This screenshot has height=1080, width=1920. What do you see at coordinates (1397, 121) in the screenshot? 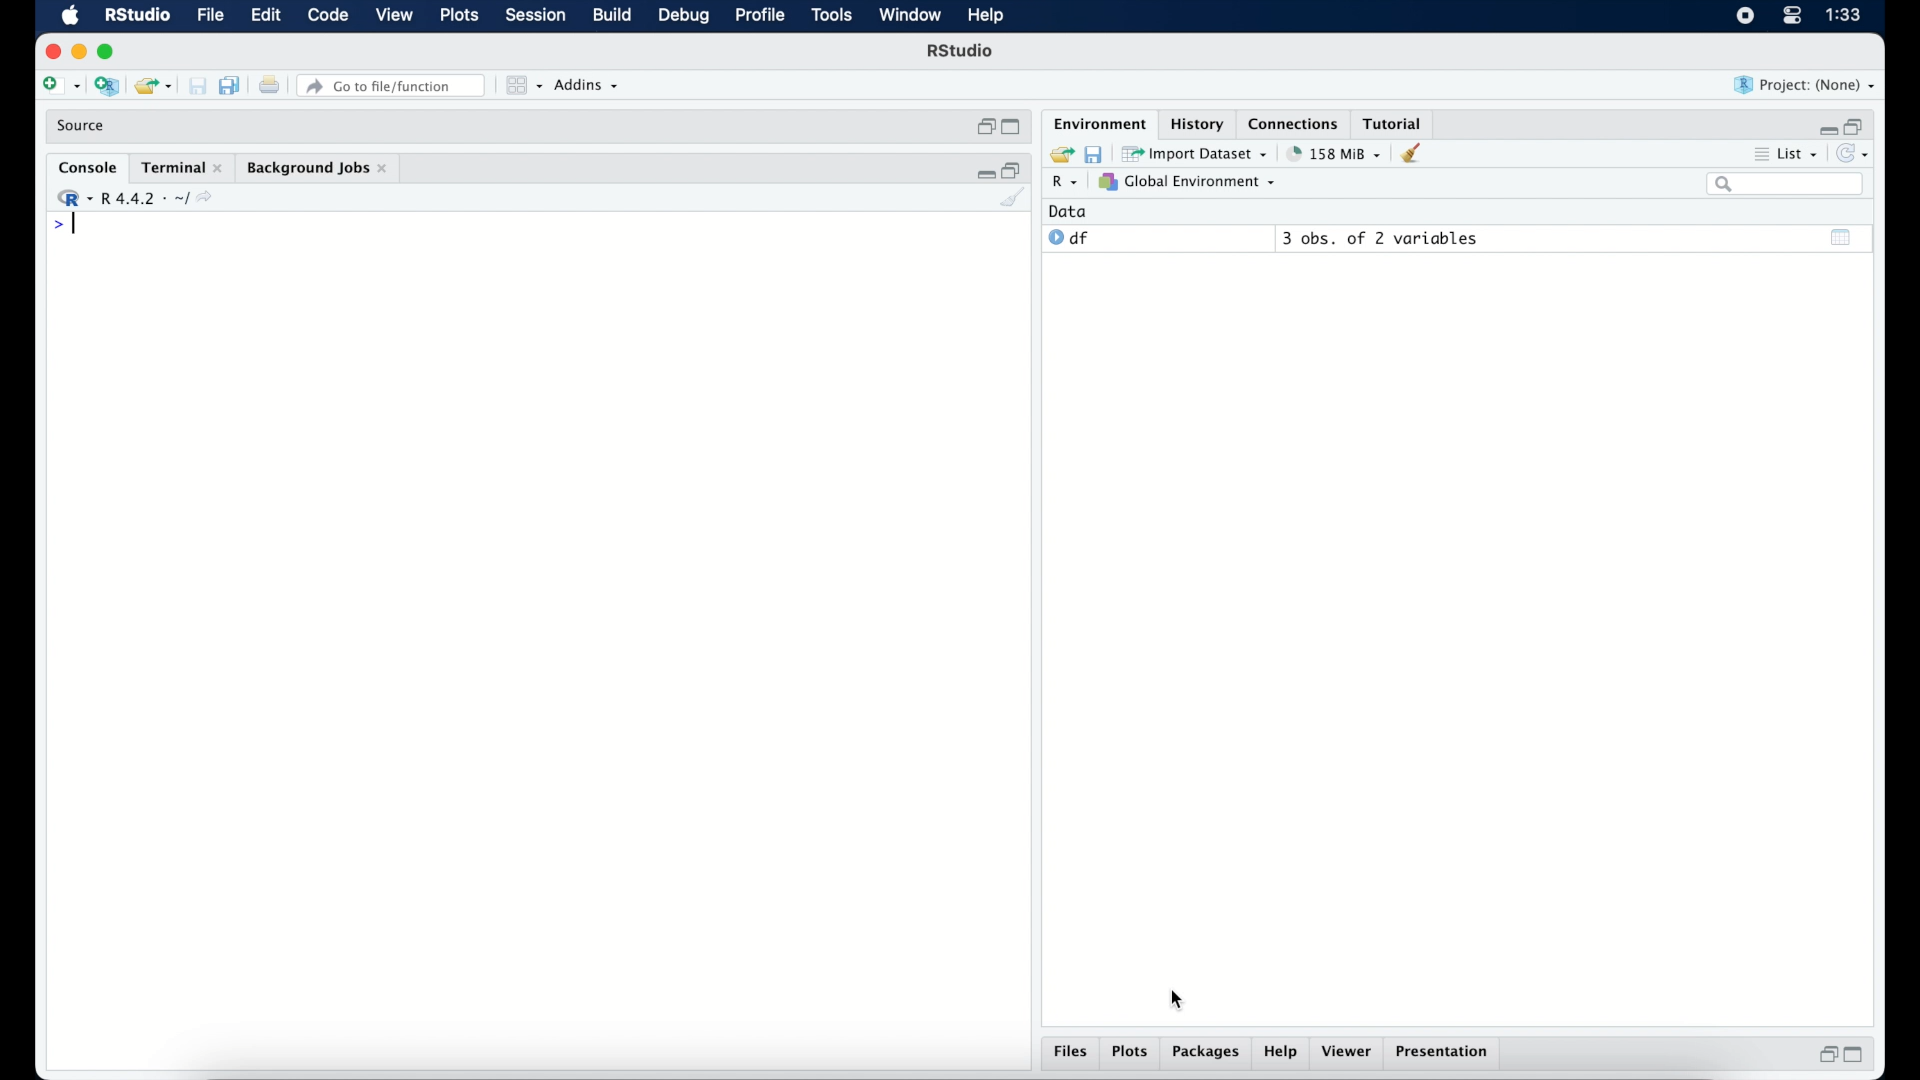
I see `tutorial` at bounding box center [1397, 121].